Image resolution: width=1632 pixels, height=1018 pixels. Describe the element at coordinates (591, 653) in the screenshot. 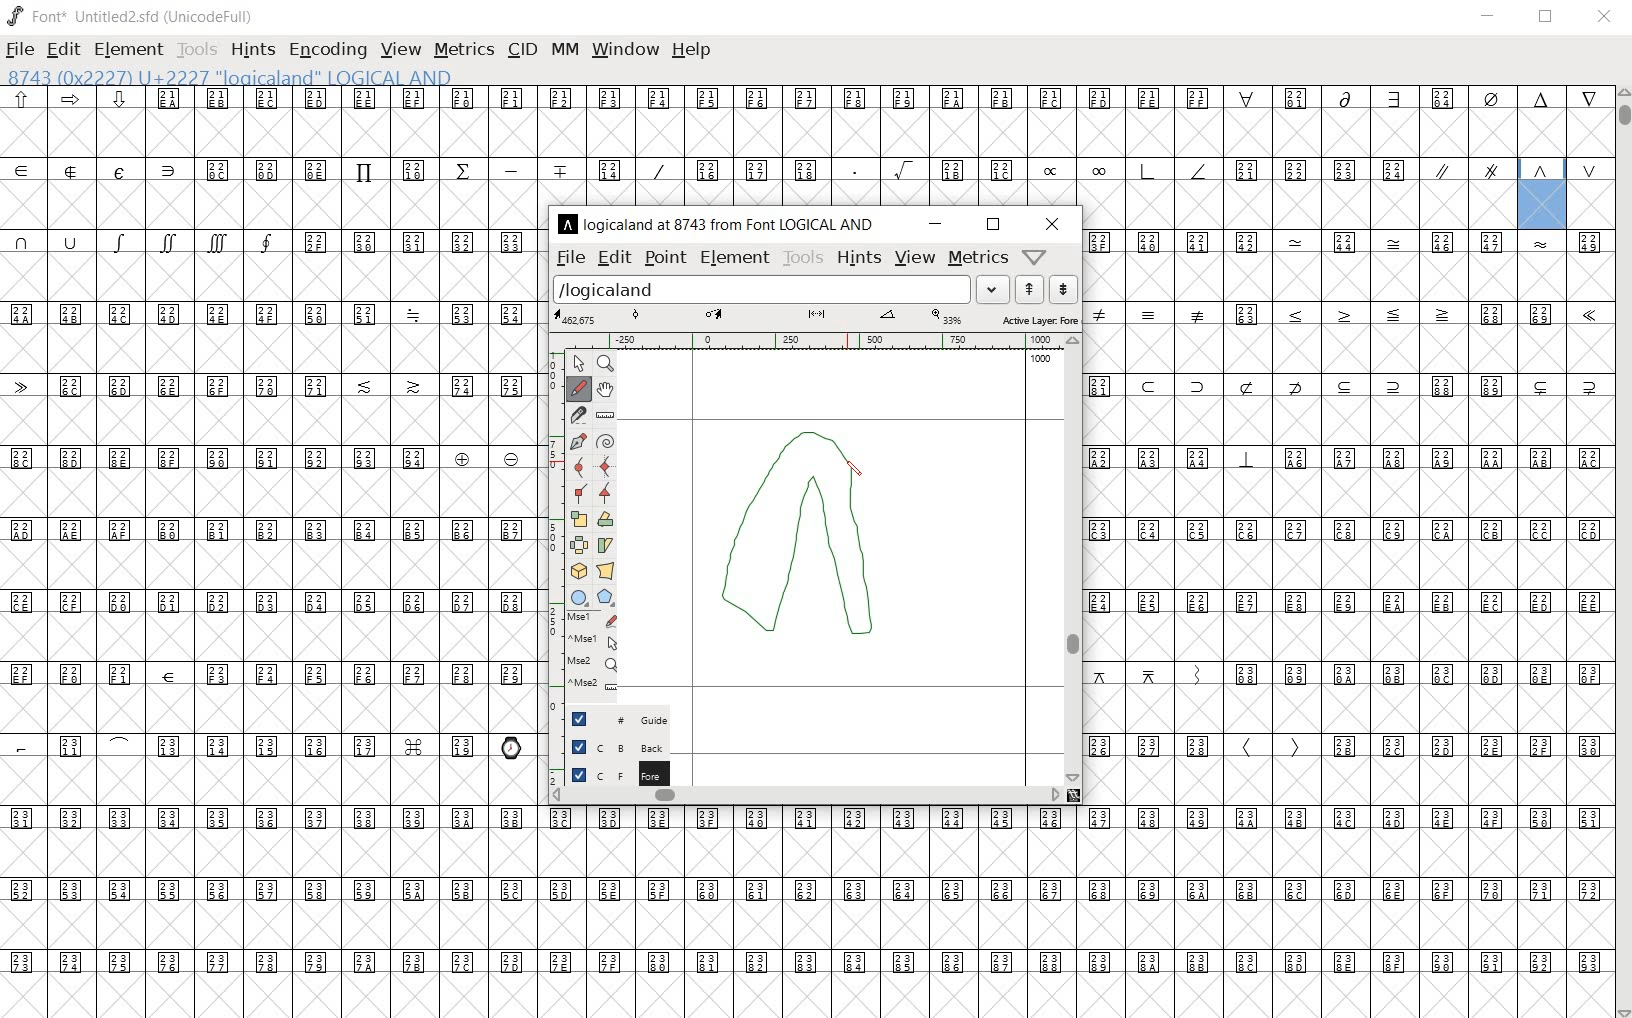

I see `mse1 mse1 mse2 mse2` at that location.